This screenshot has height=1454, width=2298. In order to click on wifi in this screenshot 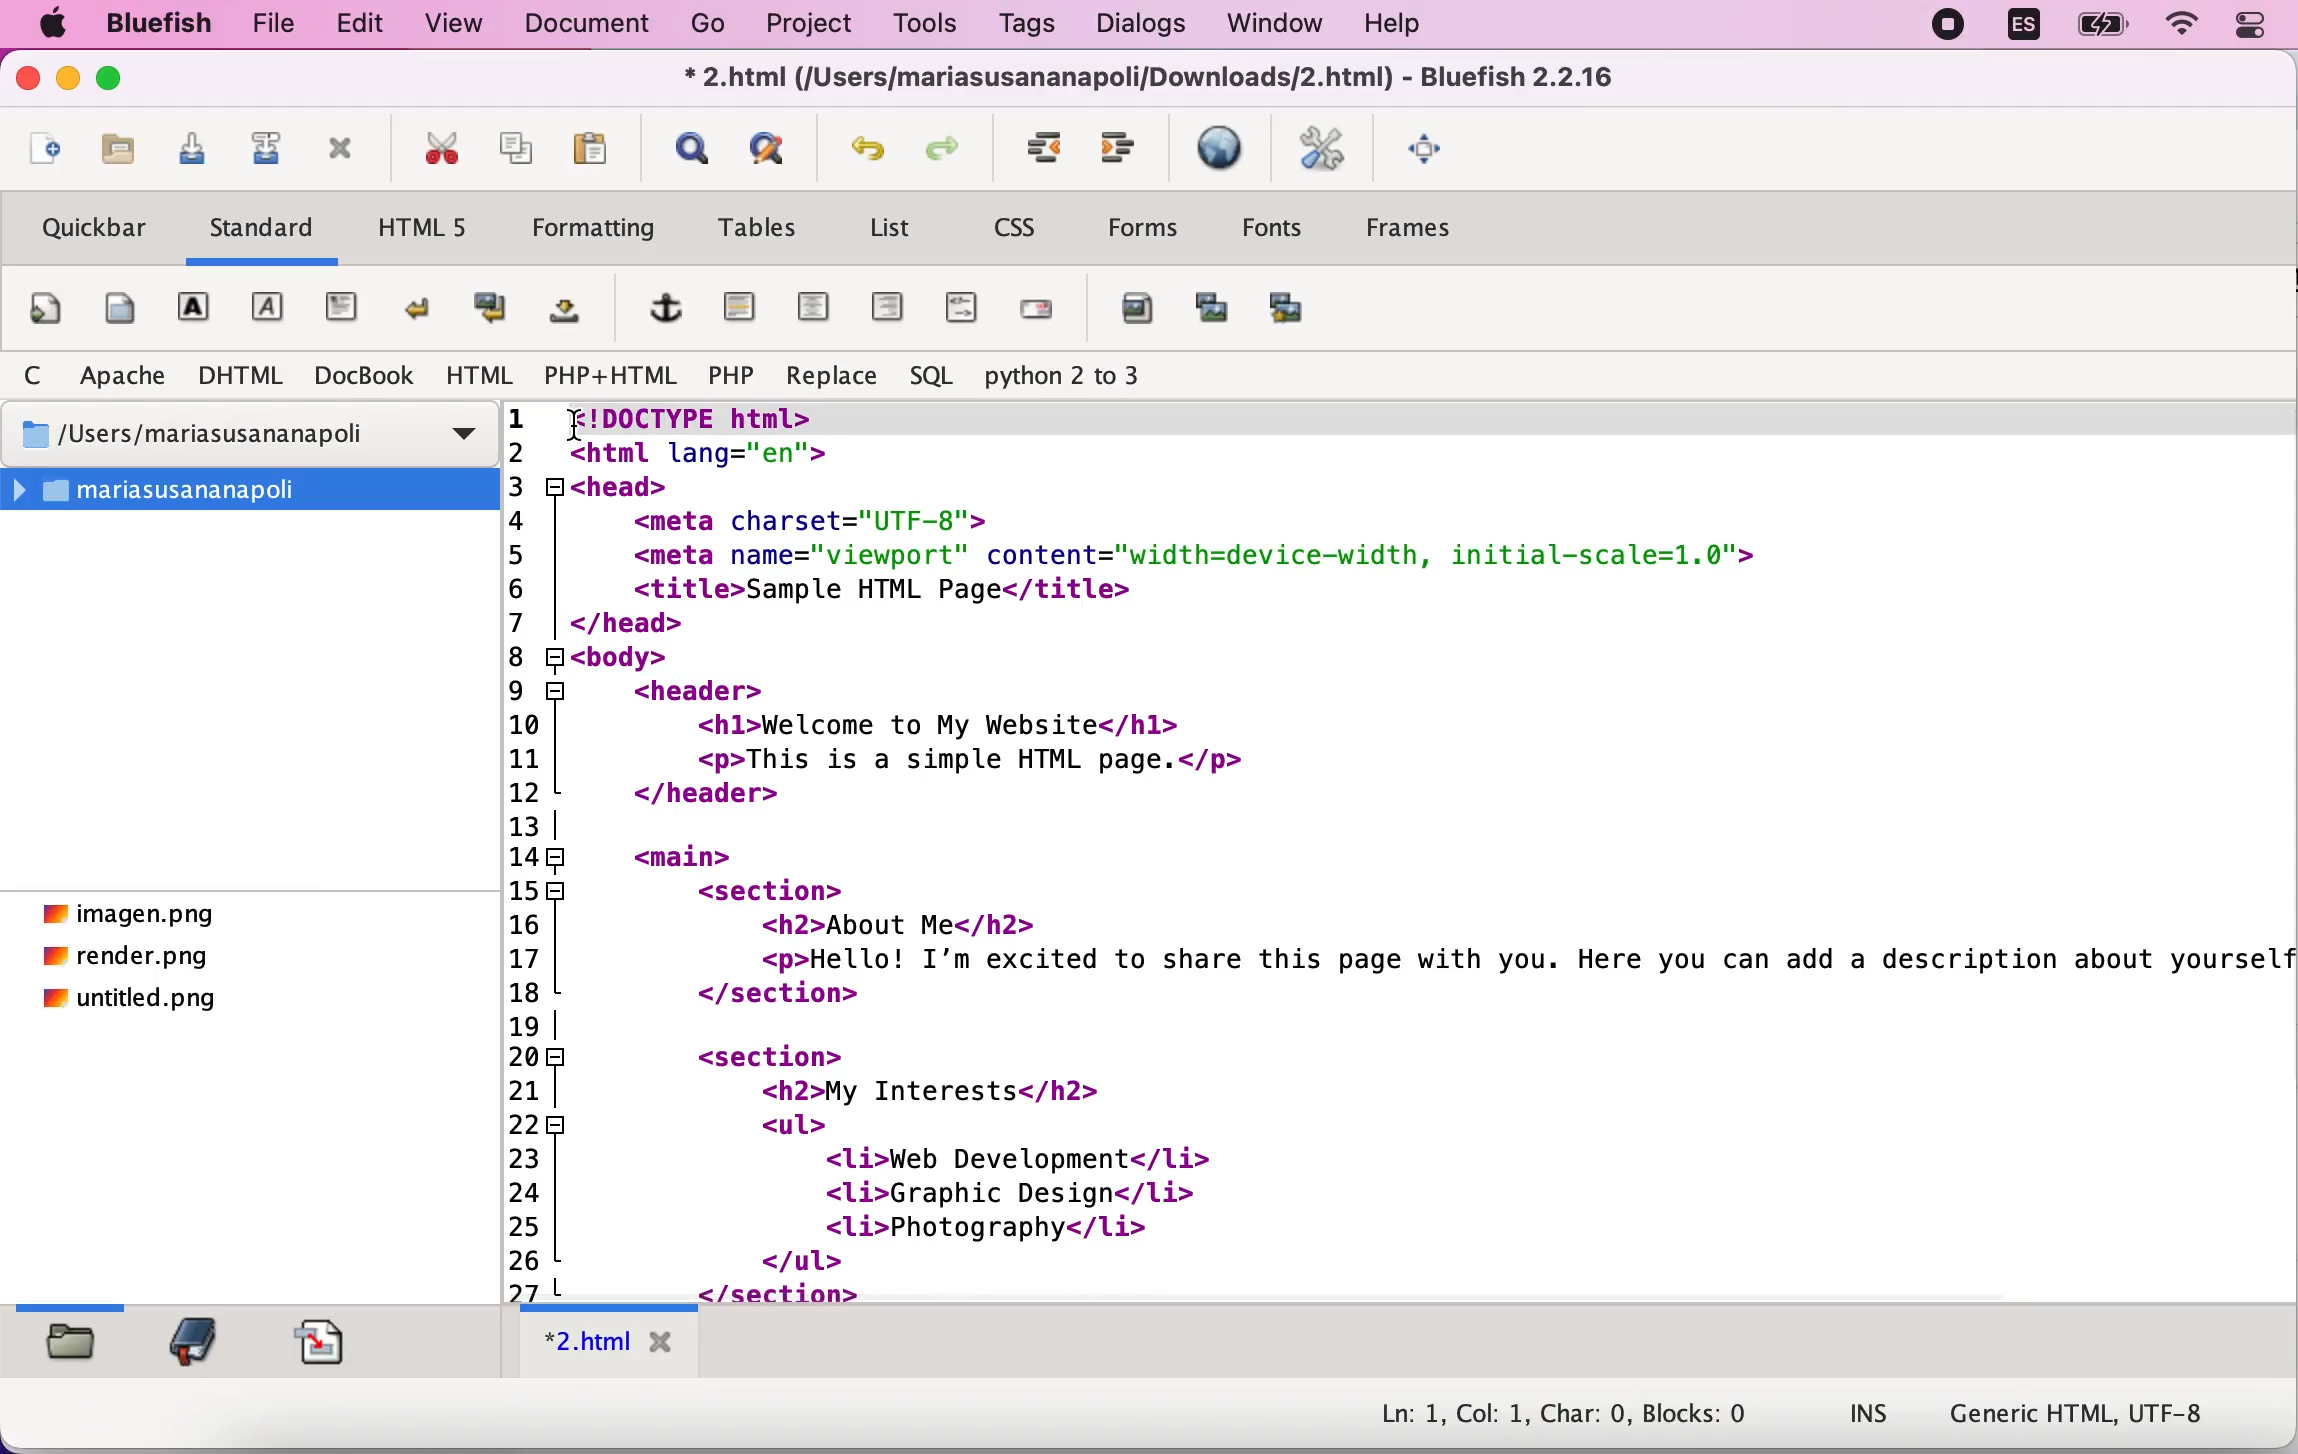, I will do `click(2182, 28)`.